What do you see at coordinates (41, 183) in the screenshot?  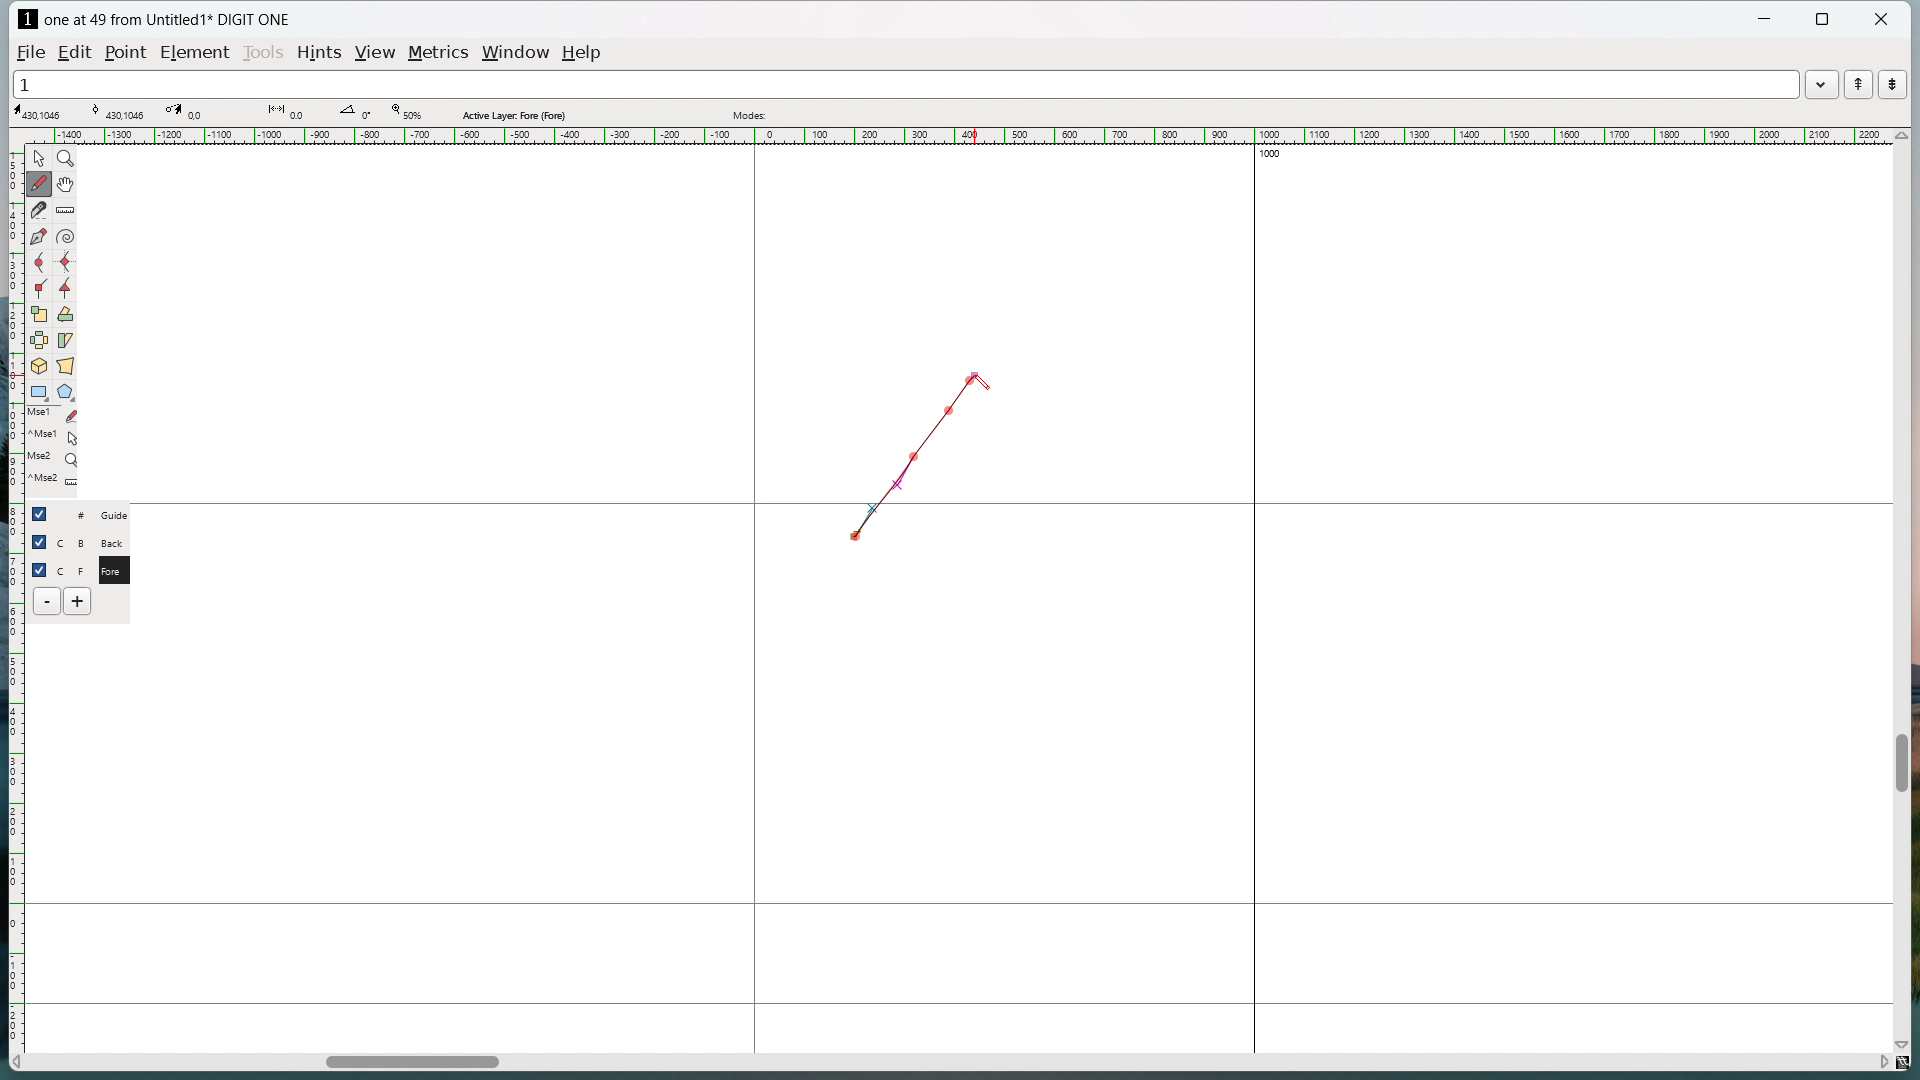 I see `draw freehand curve ` at bounding box center [41, 183].